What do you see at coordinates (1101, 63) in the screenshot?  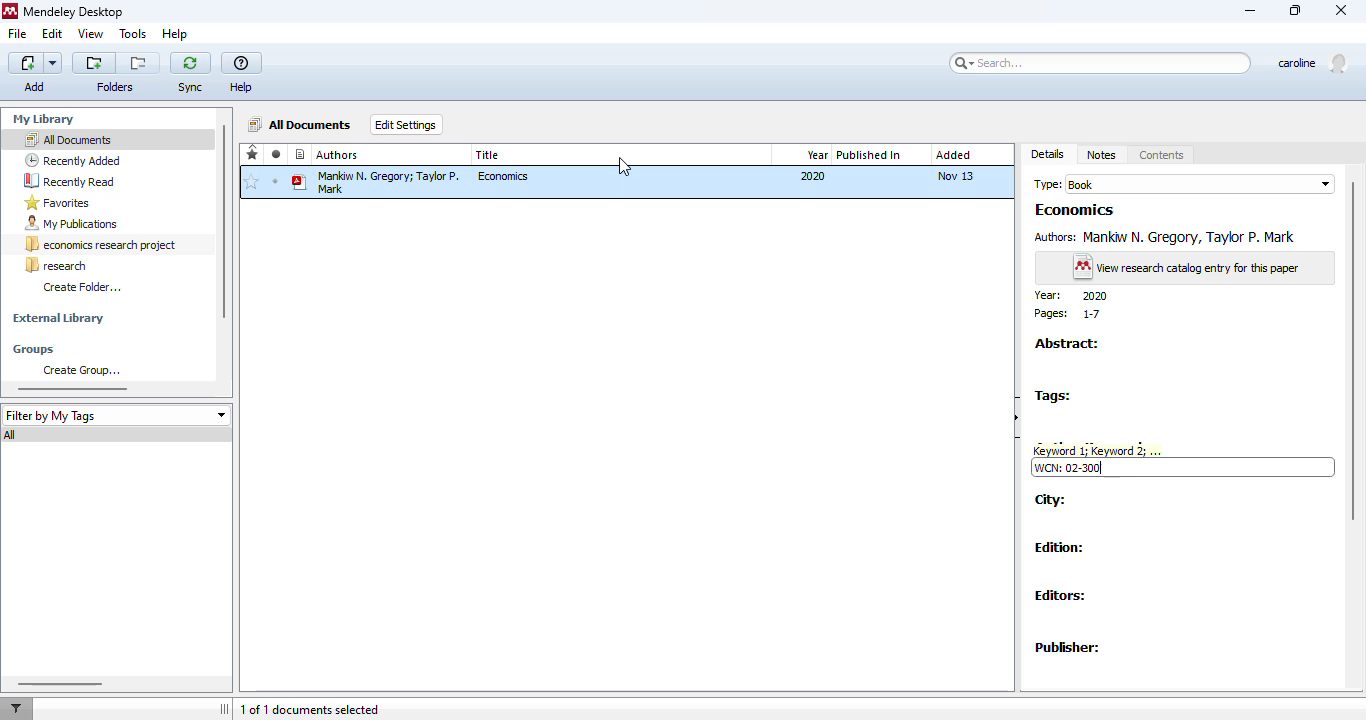 I see `search` at bounding box center [1101, 63].